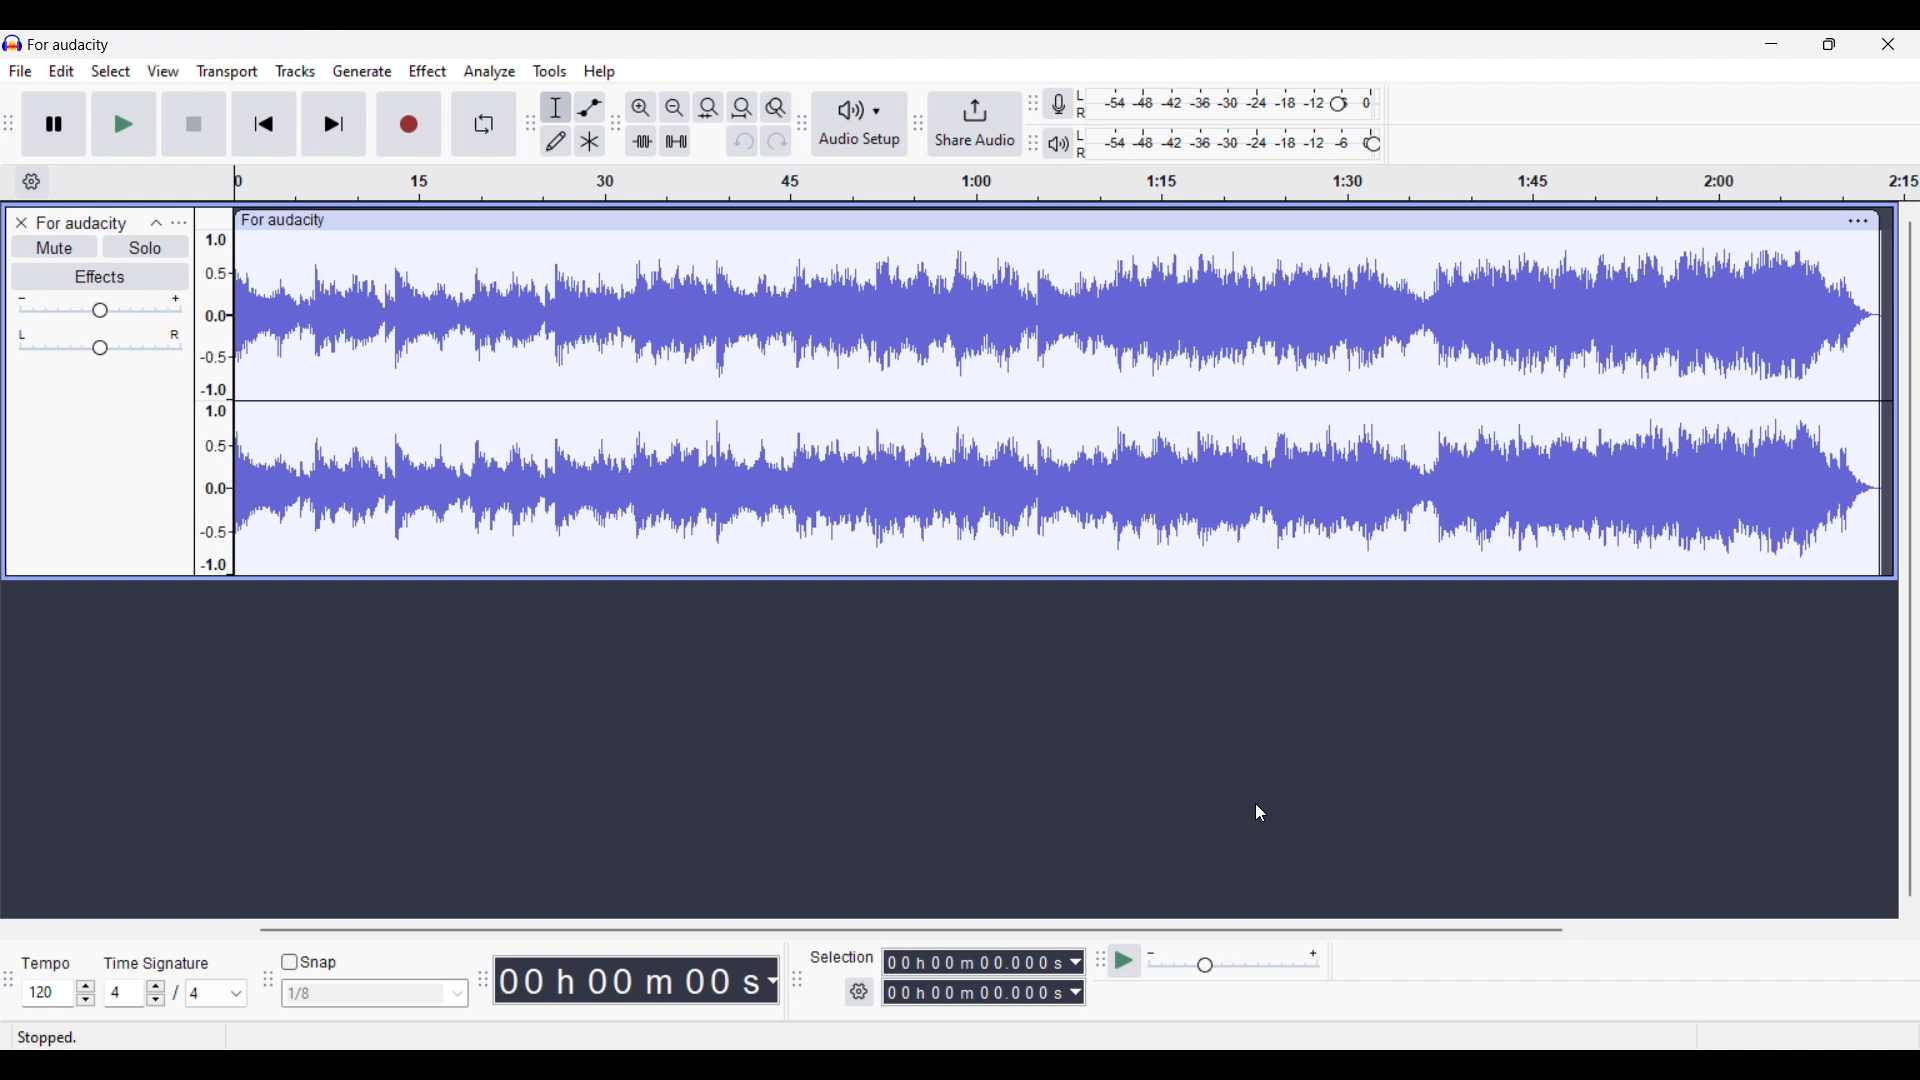  Describe the element at coordinates (676, 141) in the screenshot. I see `Silence audio selection` at that location.